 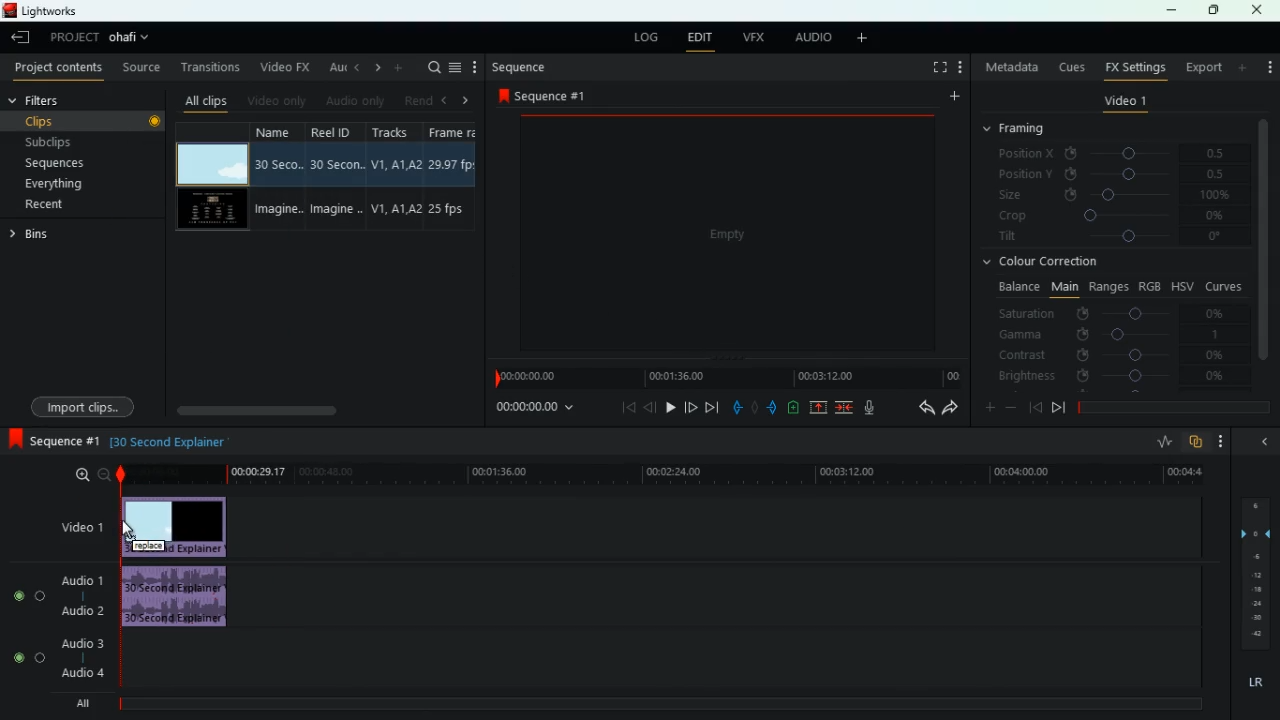 I want to click on colour correction, so click(x=1048, y=261).